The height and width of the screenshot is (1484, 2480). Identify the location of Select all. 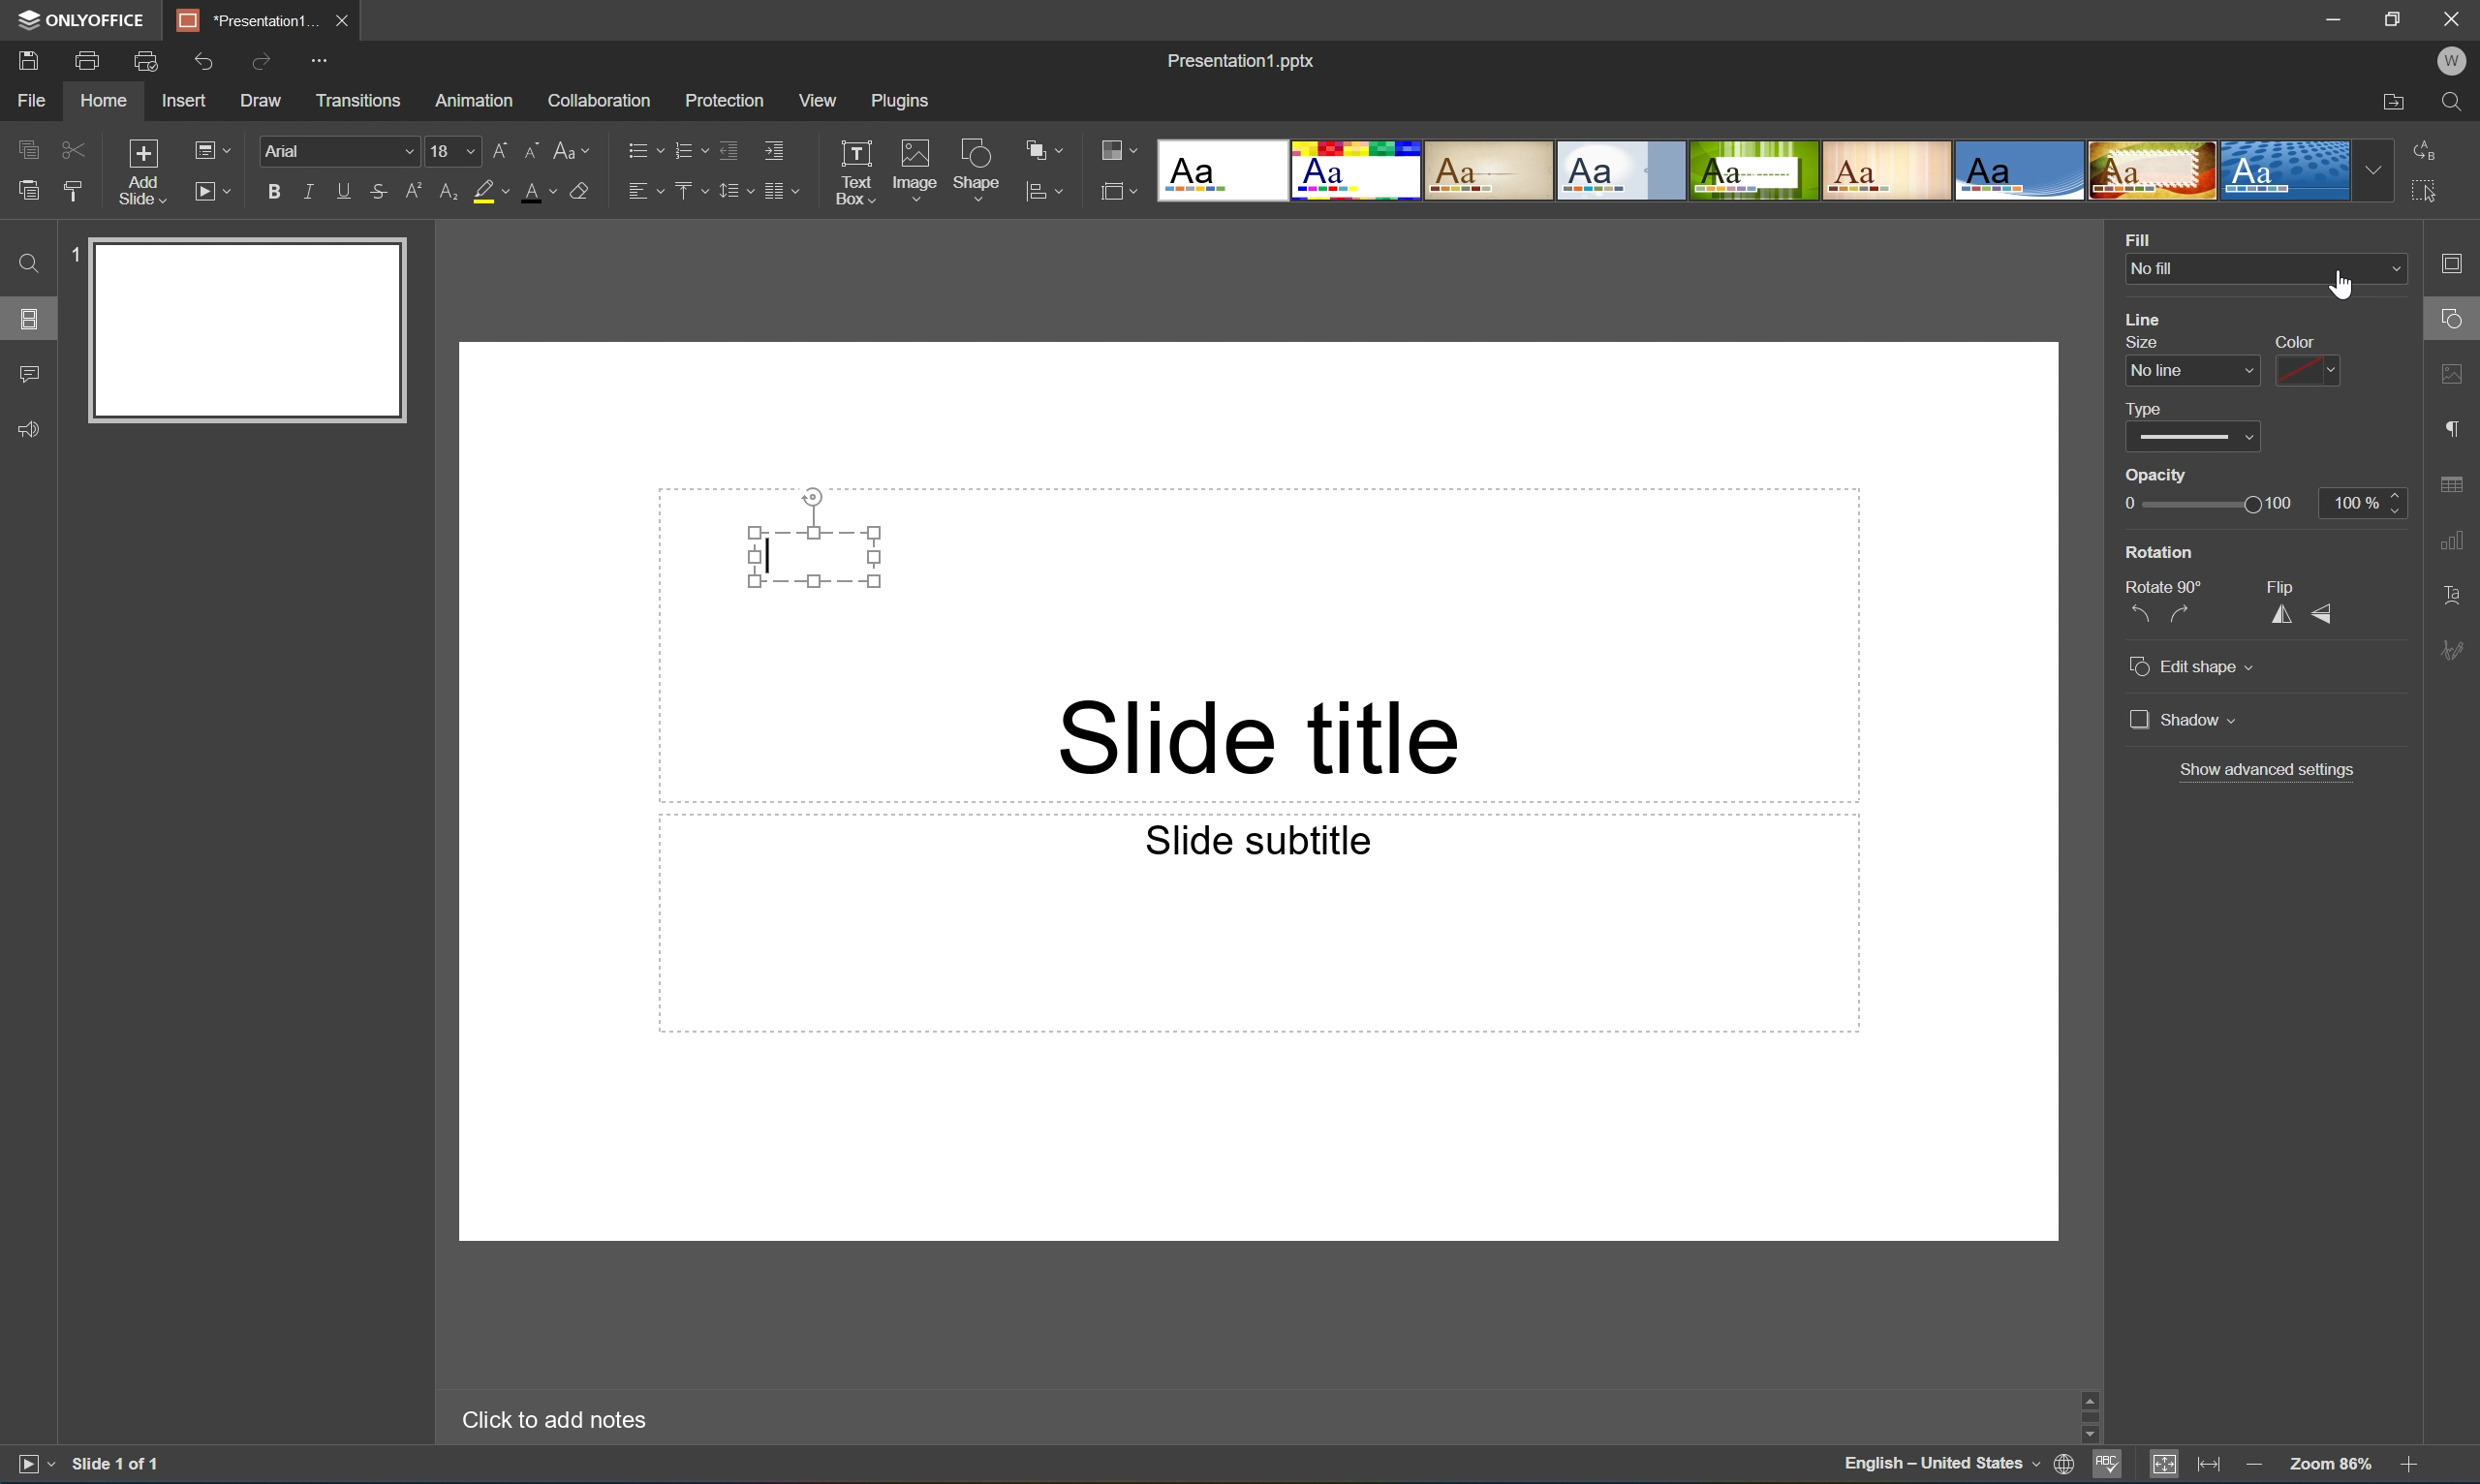
(2431, 197).